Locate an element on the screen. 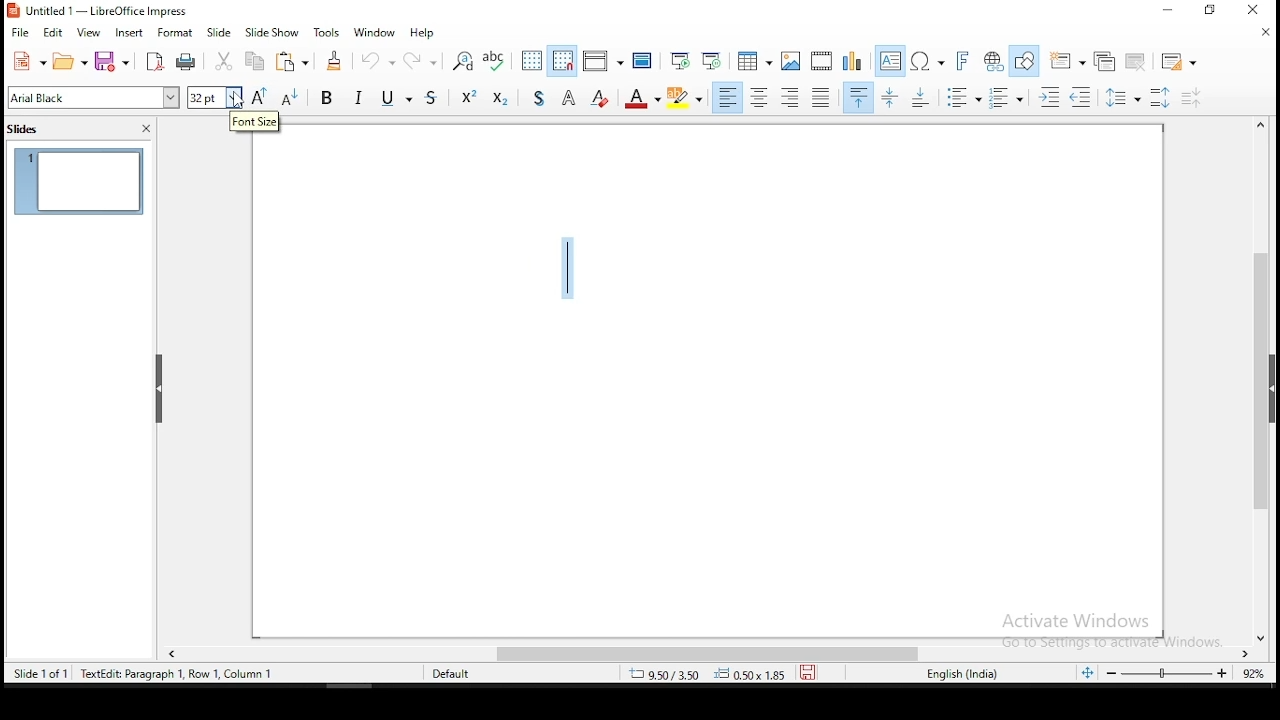  new is located at coordinates (28, 61).